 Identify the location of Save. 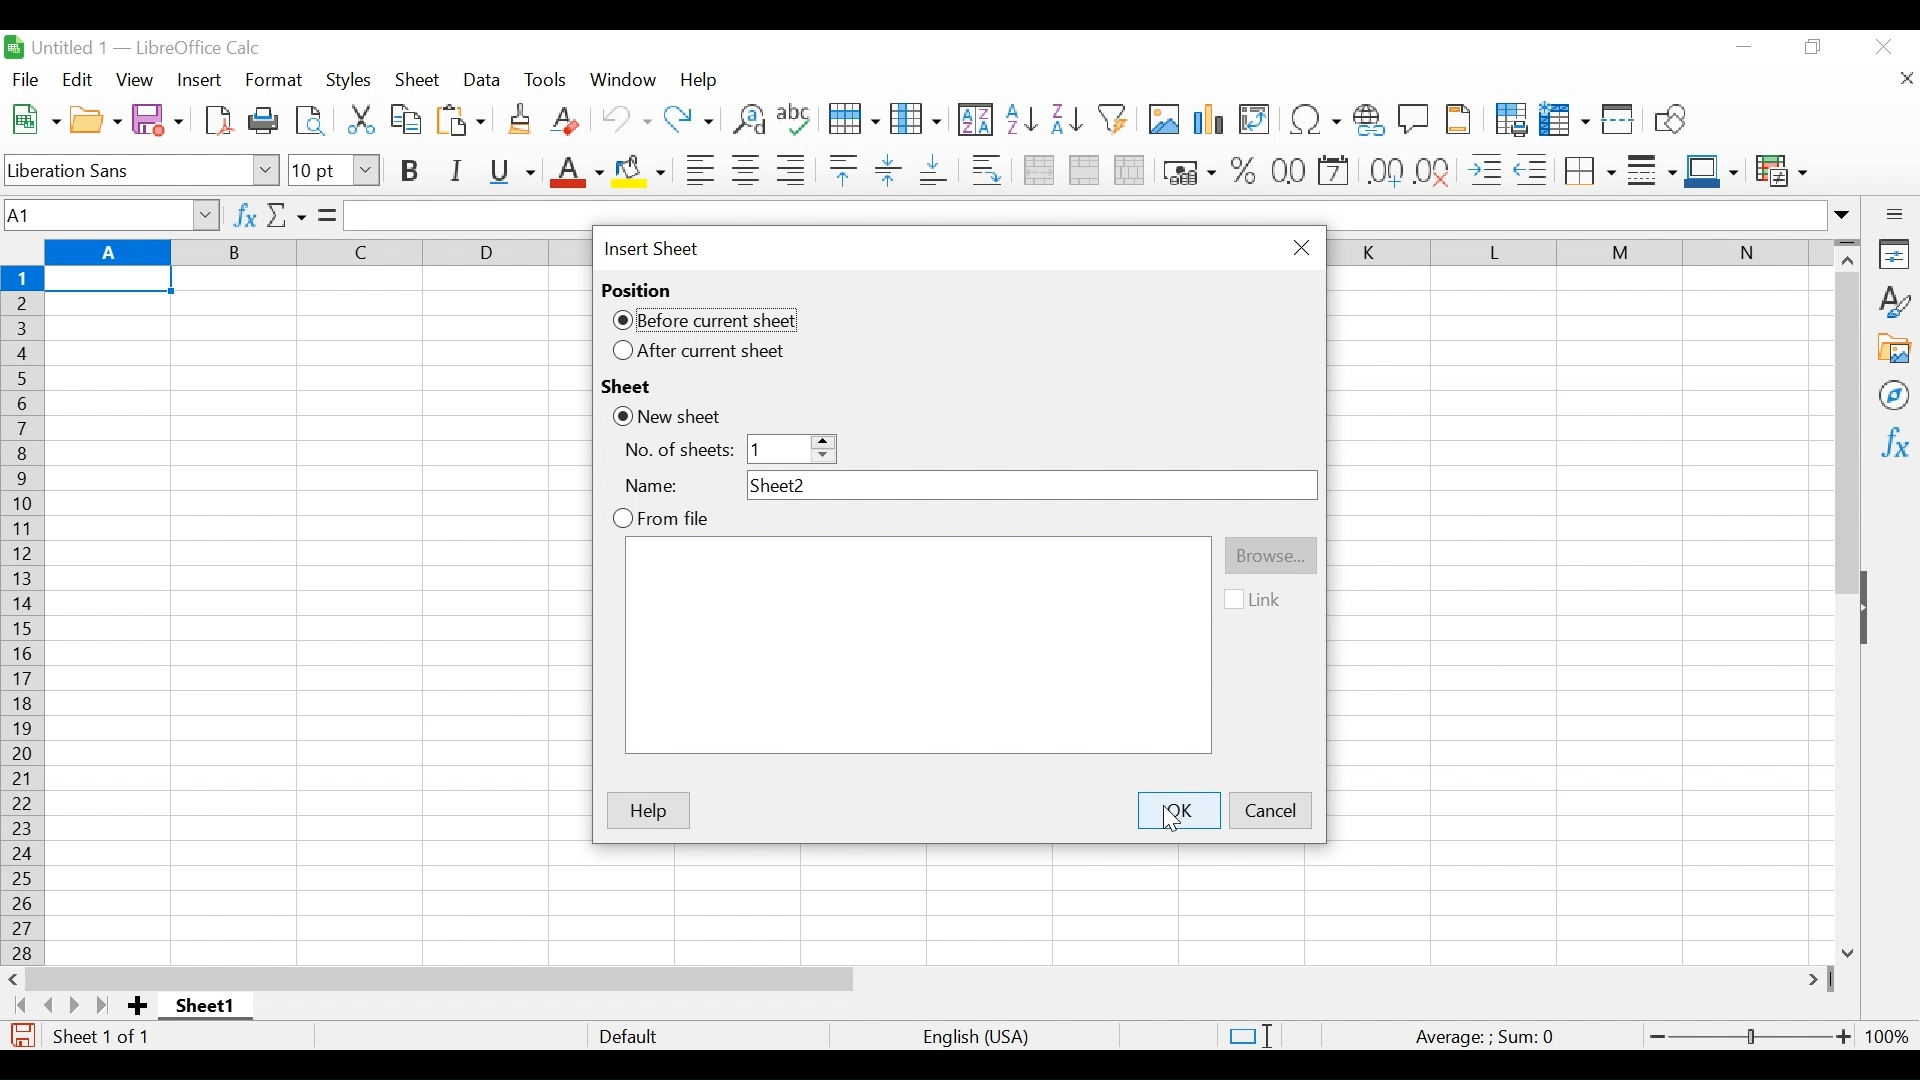
(157, 118).